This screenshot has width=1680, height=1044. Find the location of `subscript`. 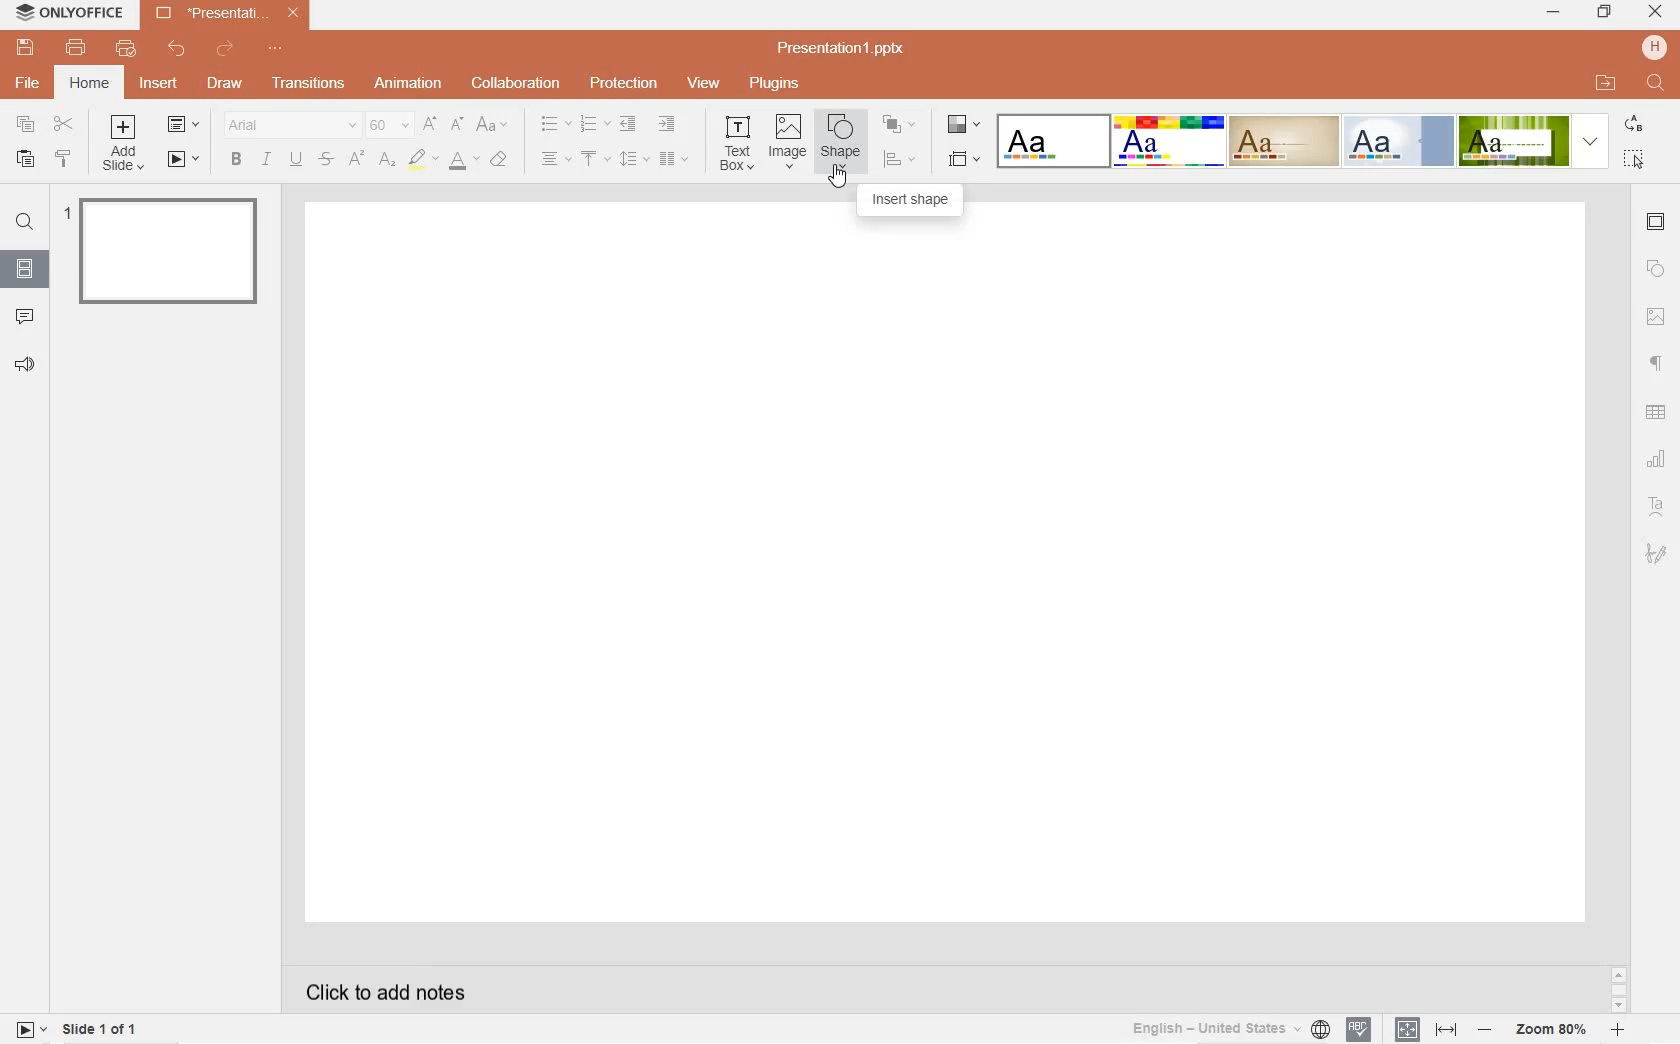

subscript is located at coordinates (388, 160).